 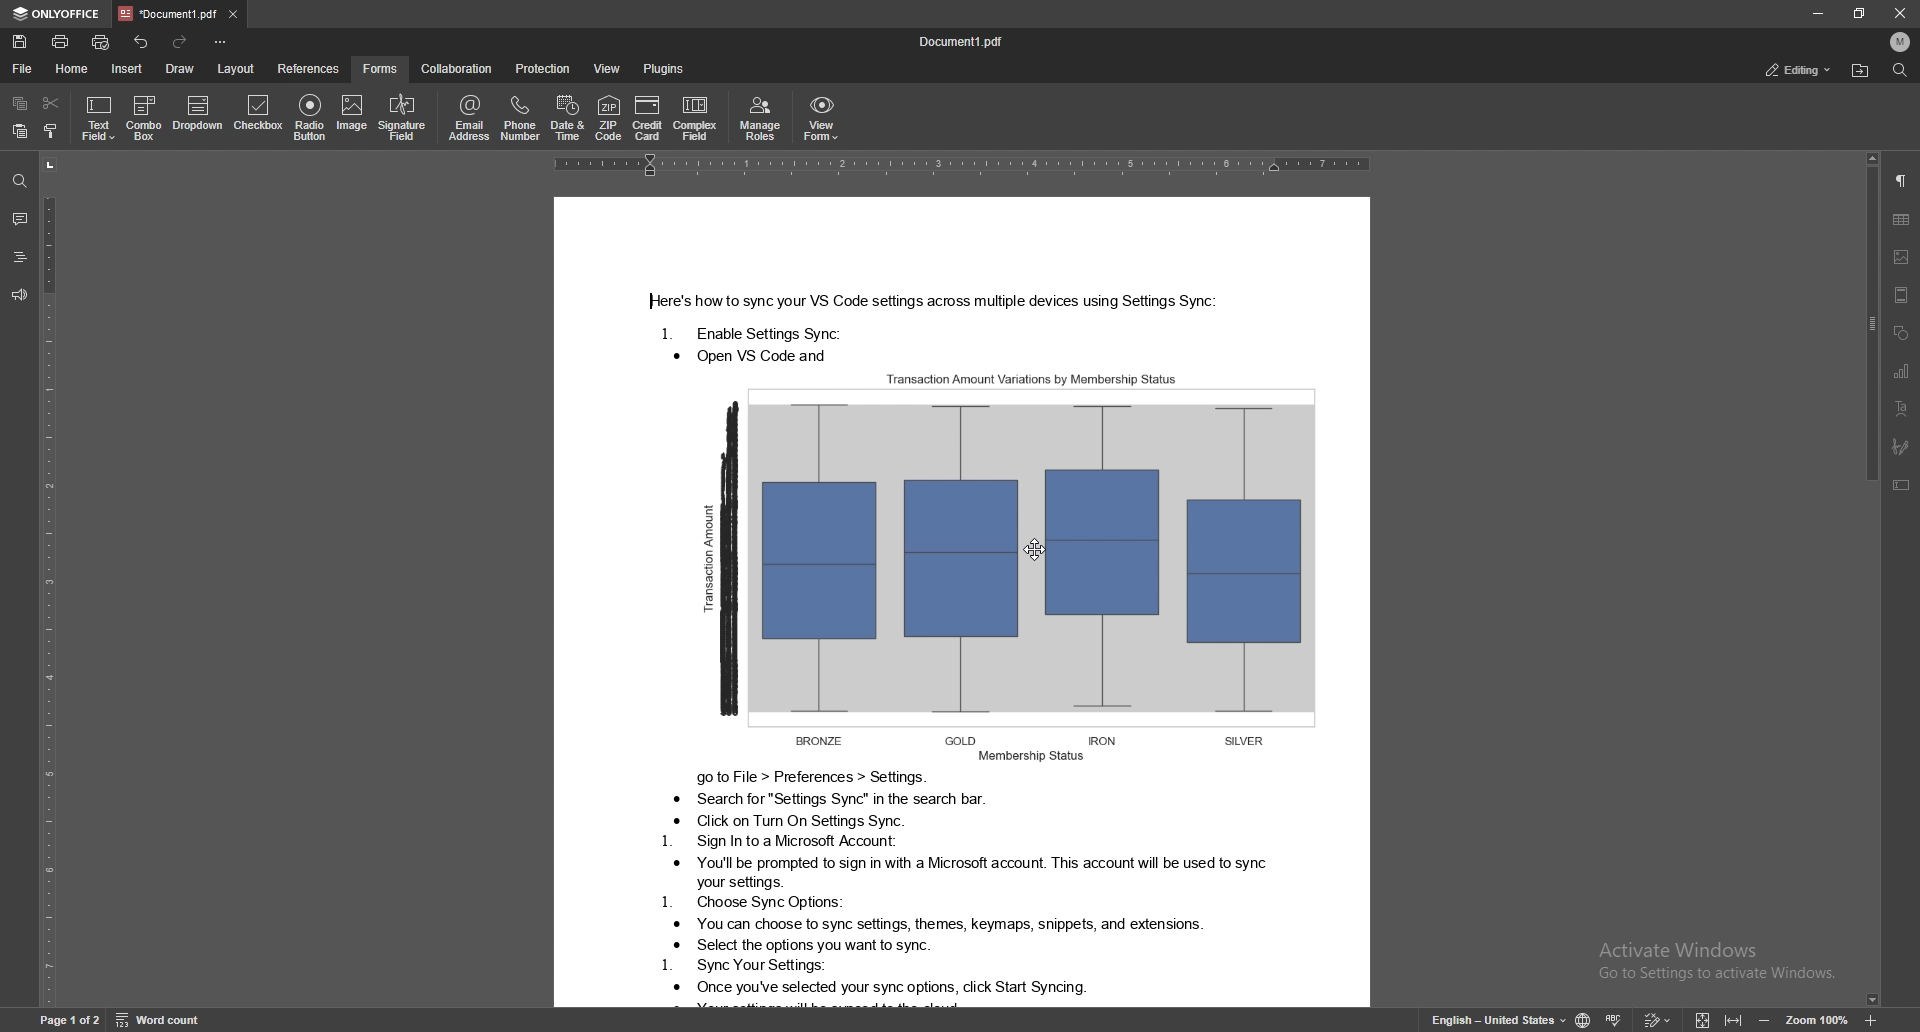 I want to click on page, so click(x=68, y=1018).